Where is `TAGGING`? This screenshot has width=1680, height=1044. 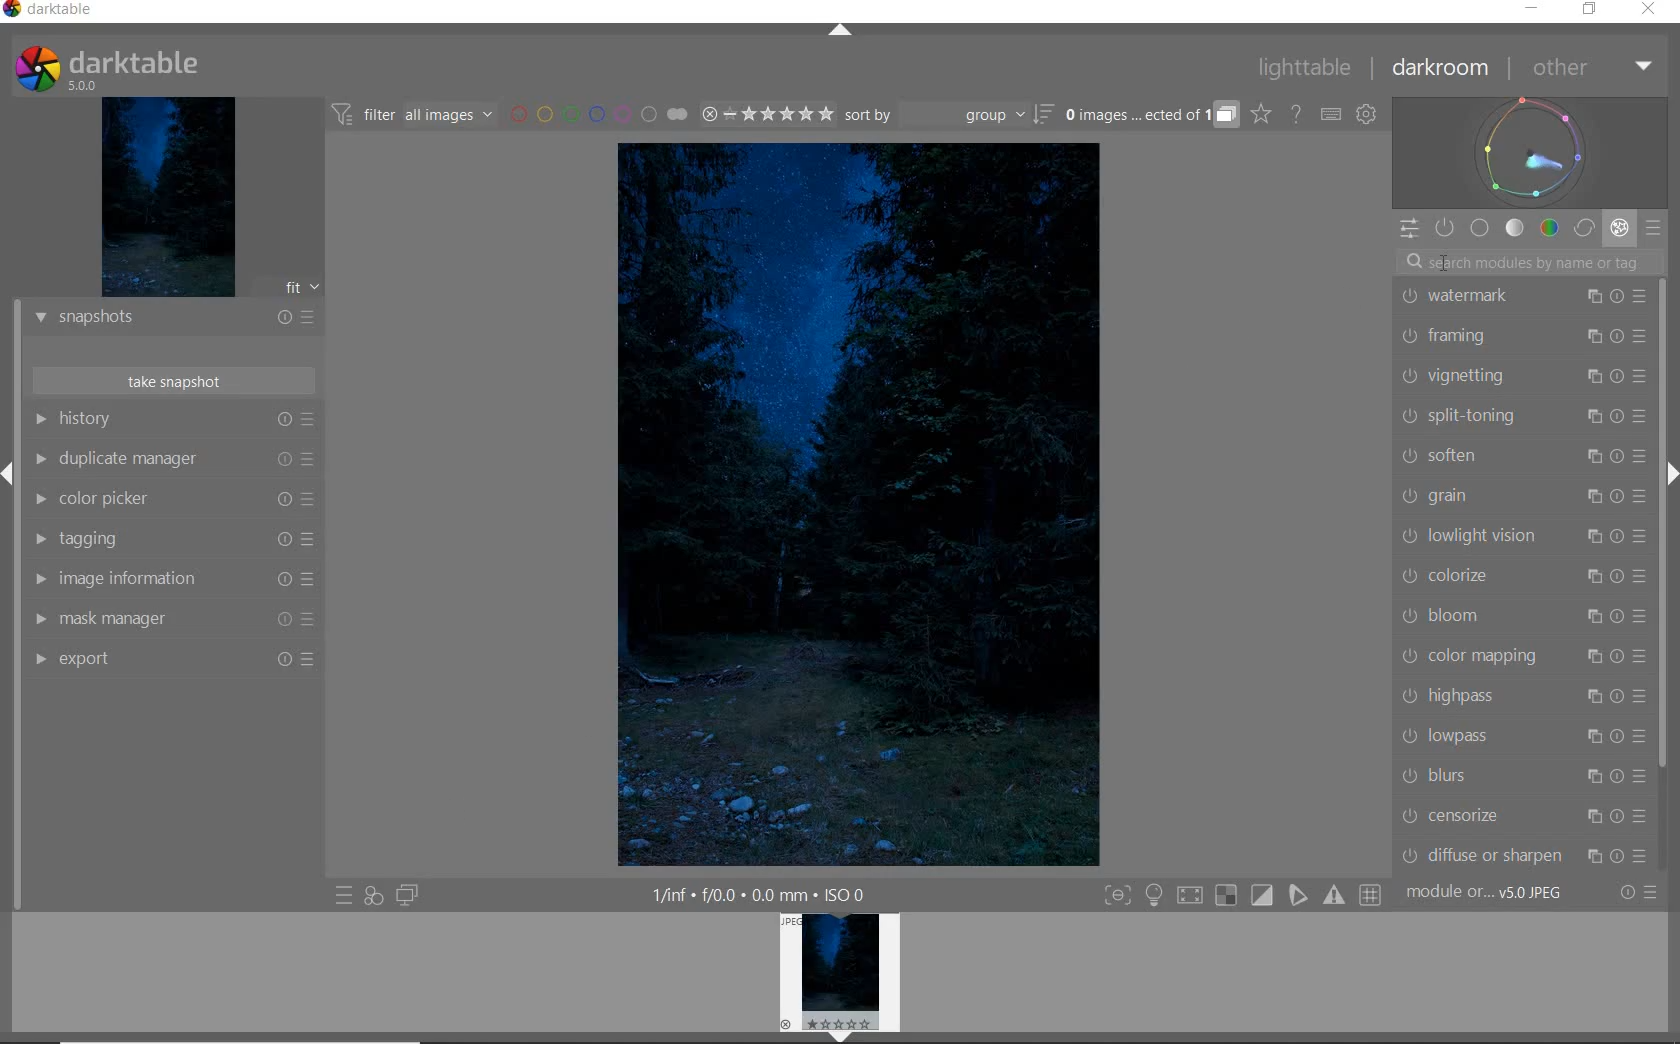 TAGGING is located at coordinates (171, 539).